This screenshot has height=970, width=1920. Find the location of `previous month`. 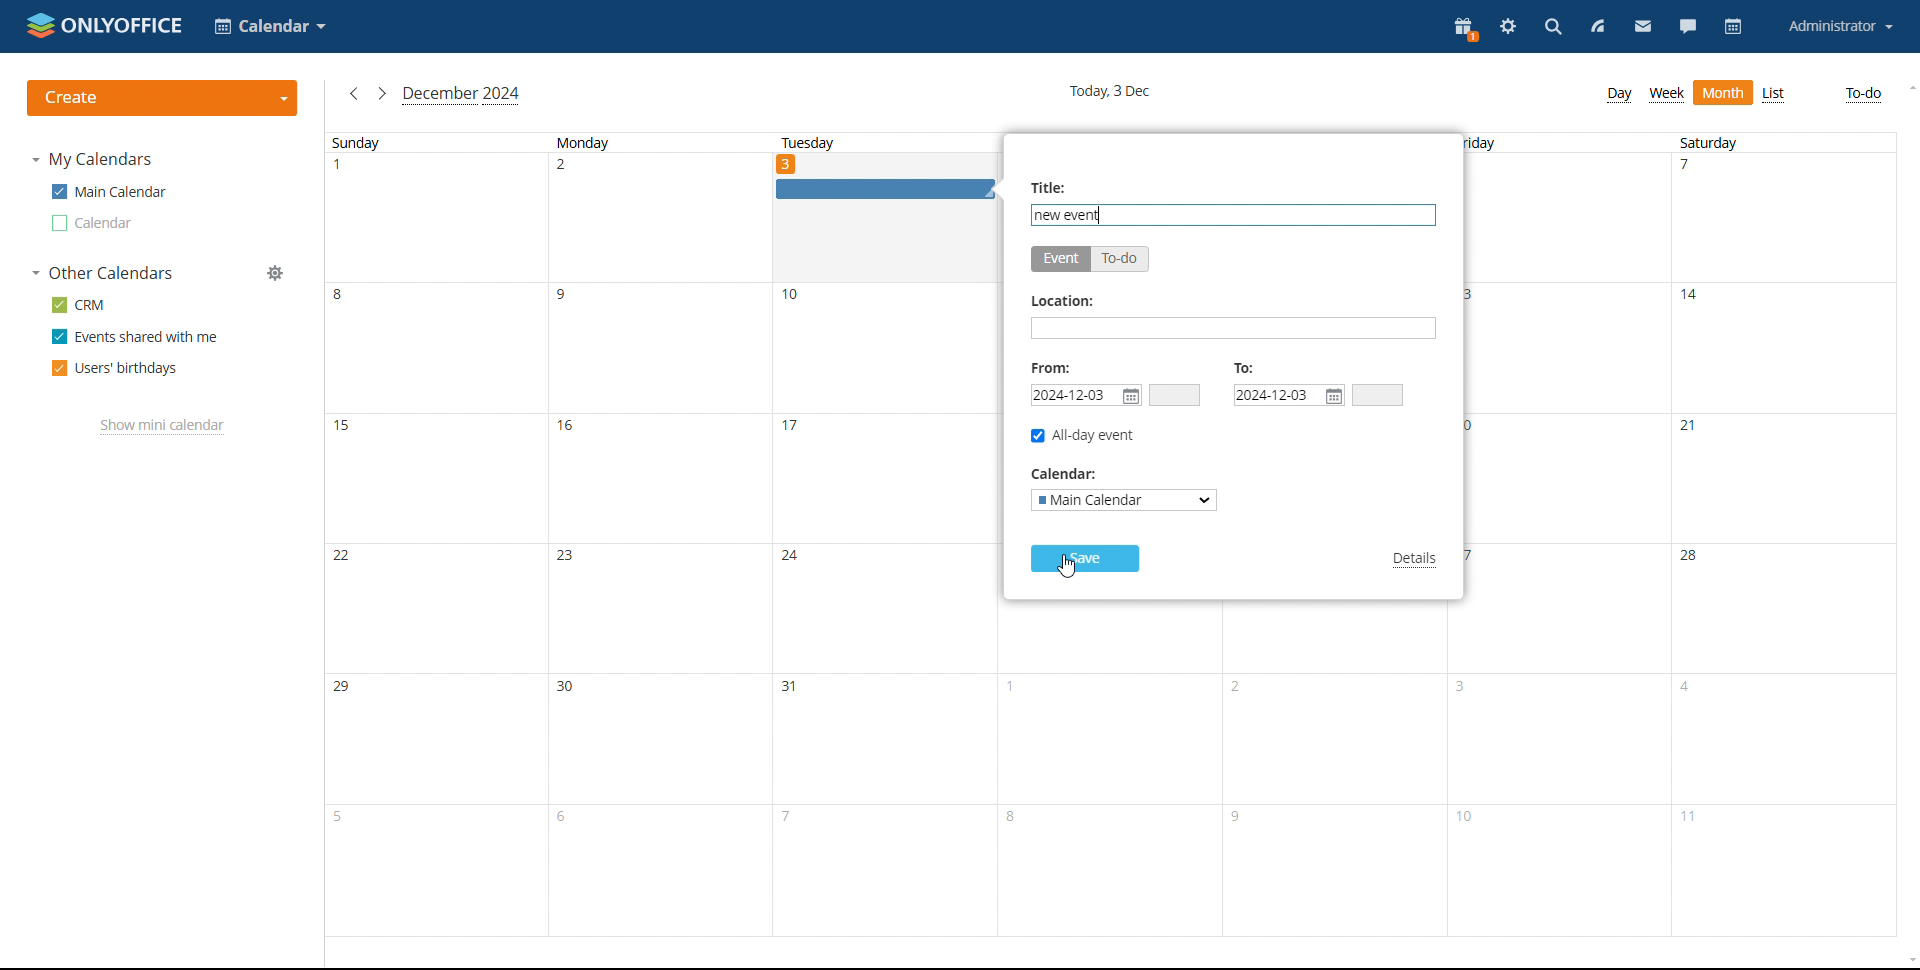

previous month is located at coordinates (354, 95).